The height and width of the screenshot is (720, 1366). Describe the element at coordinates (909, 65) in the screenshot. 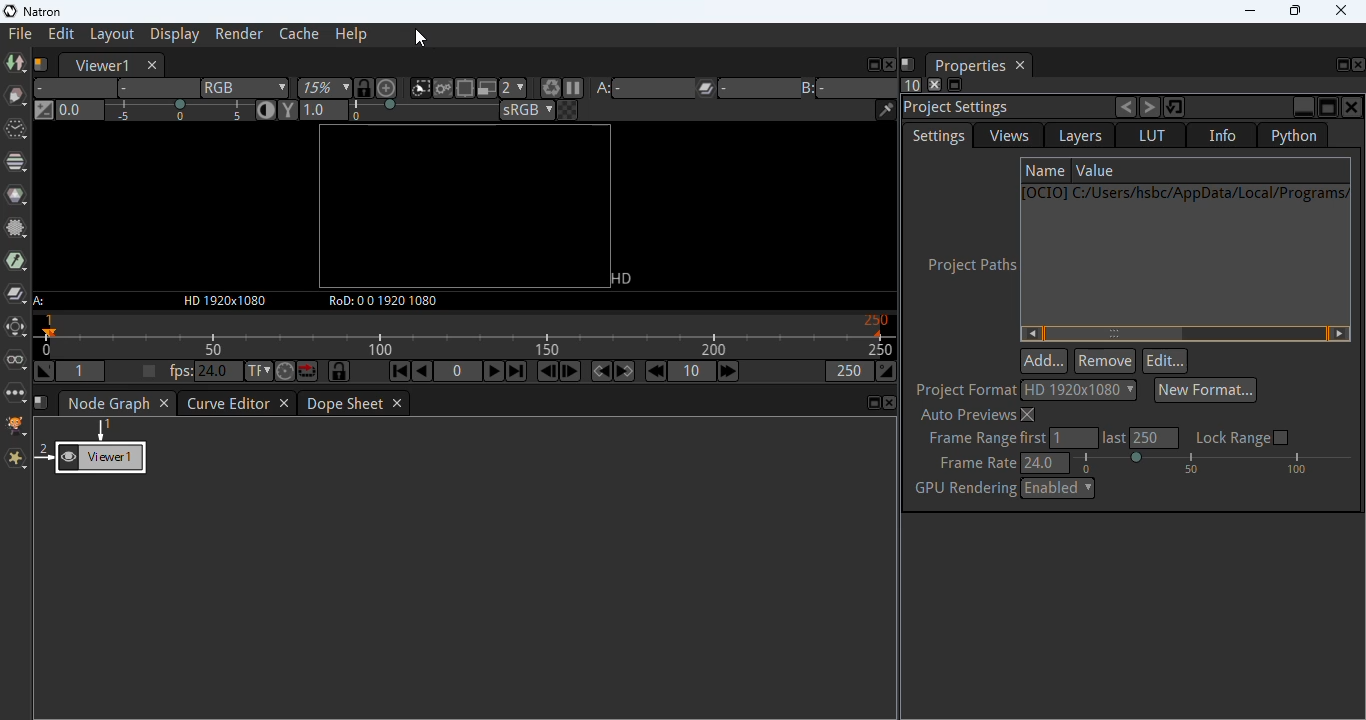

I see `script name: pane 2` at that location.